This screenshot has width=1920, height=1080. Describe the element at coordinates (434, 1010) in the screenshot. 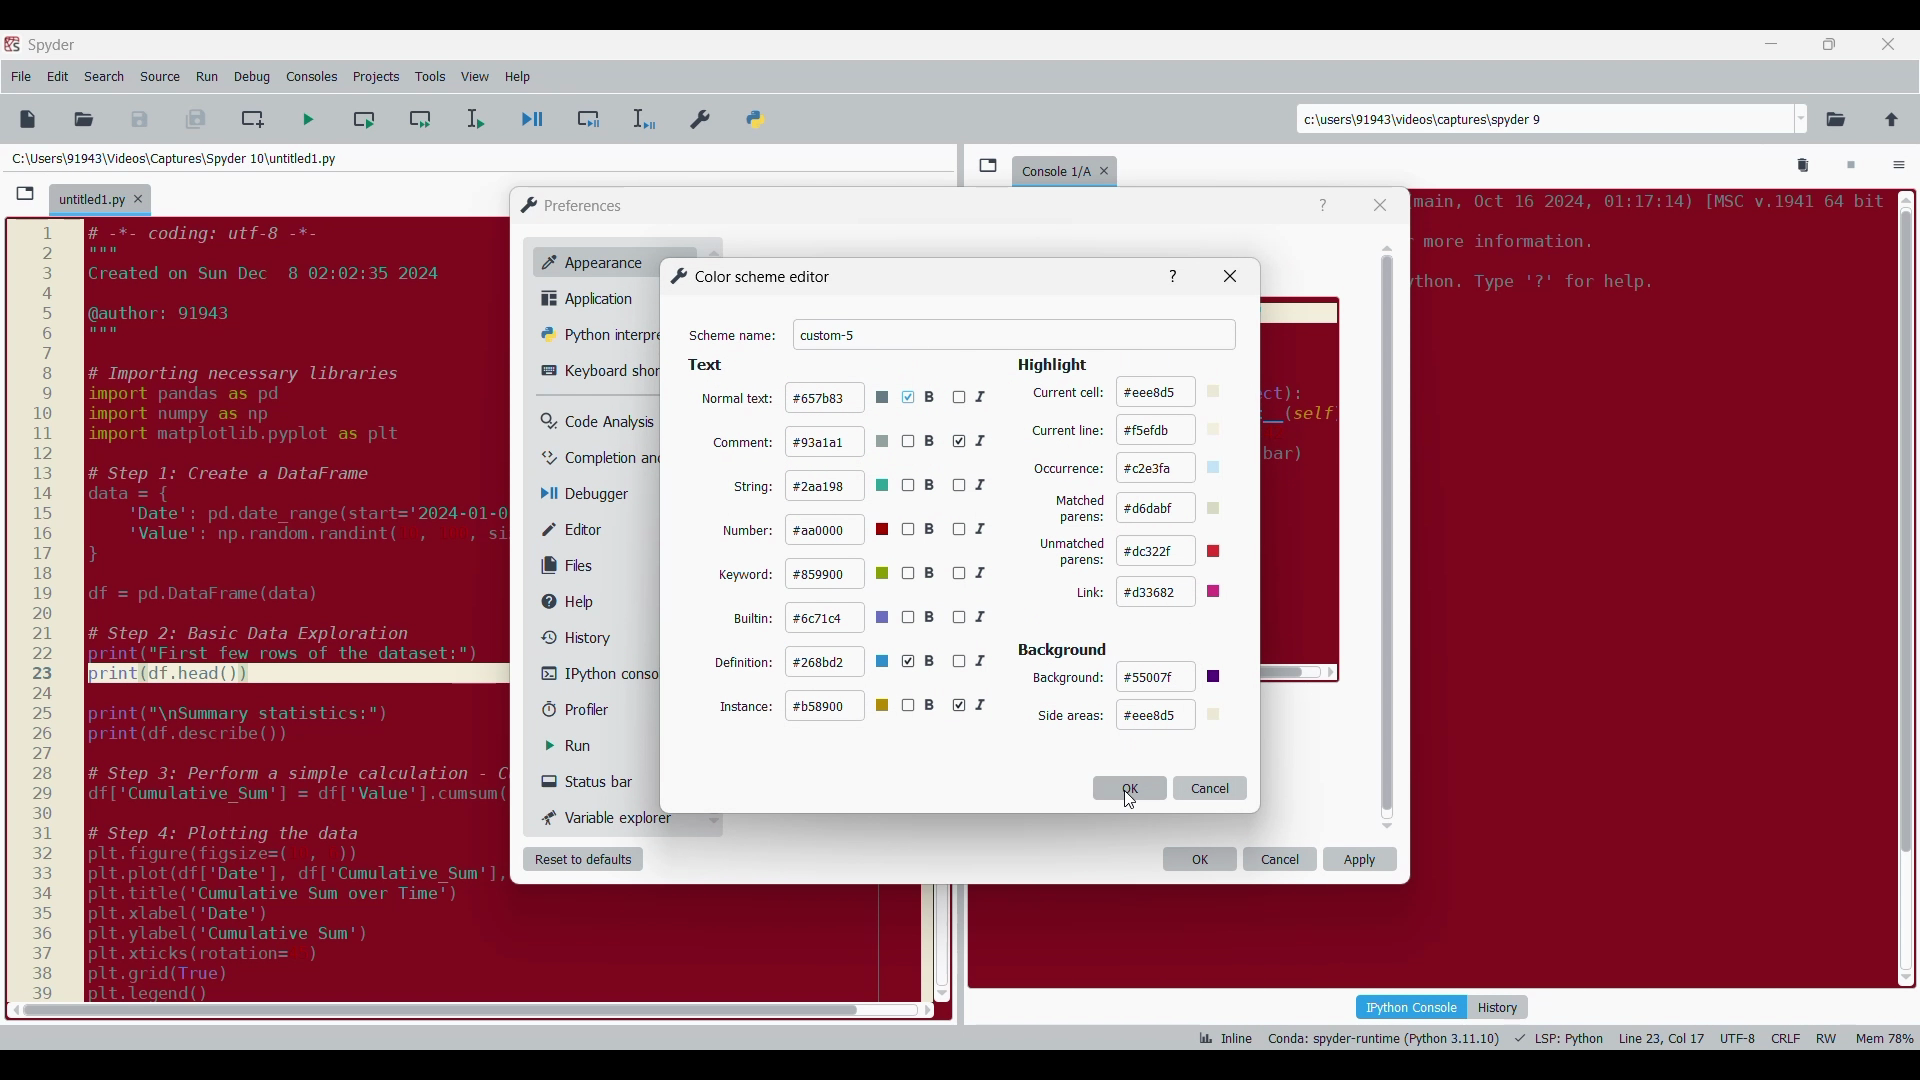

I see `scroll bar` at that location.